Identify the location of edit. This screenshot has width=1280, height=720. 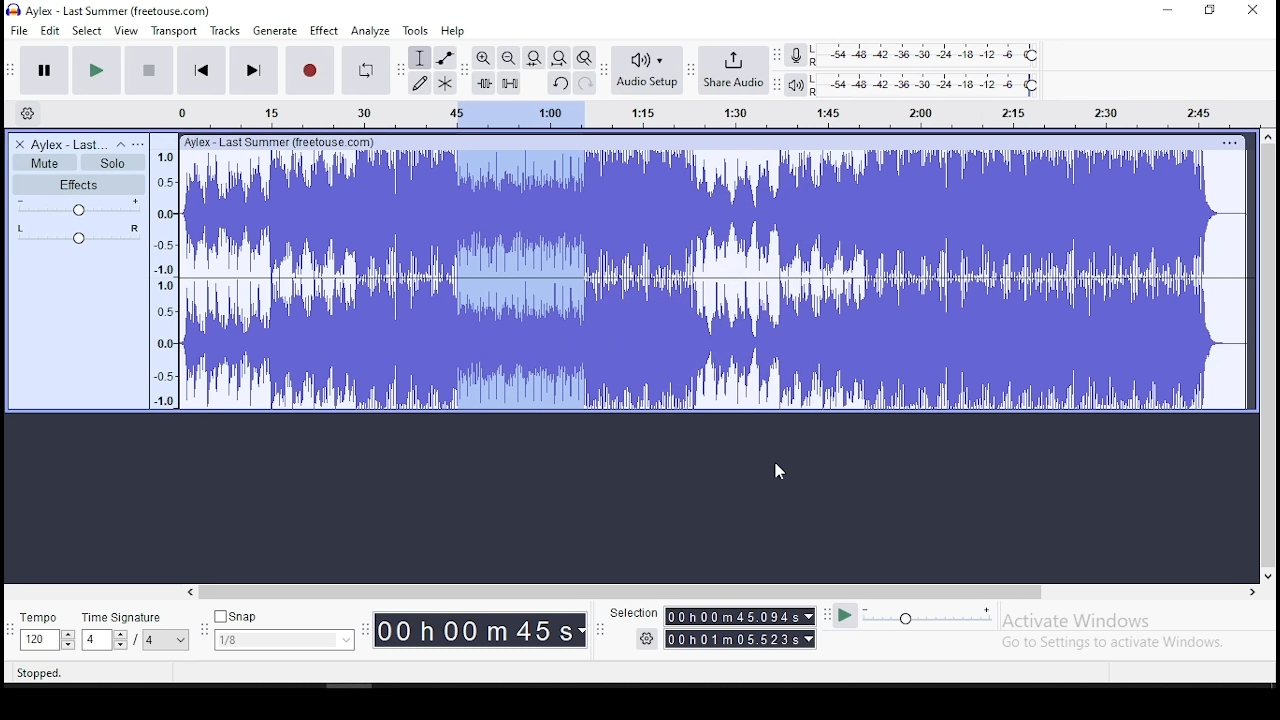
(50, 31).